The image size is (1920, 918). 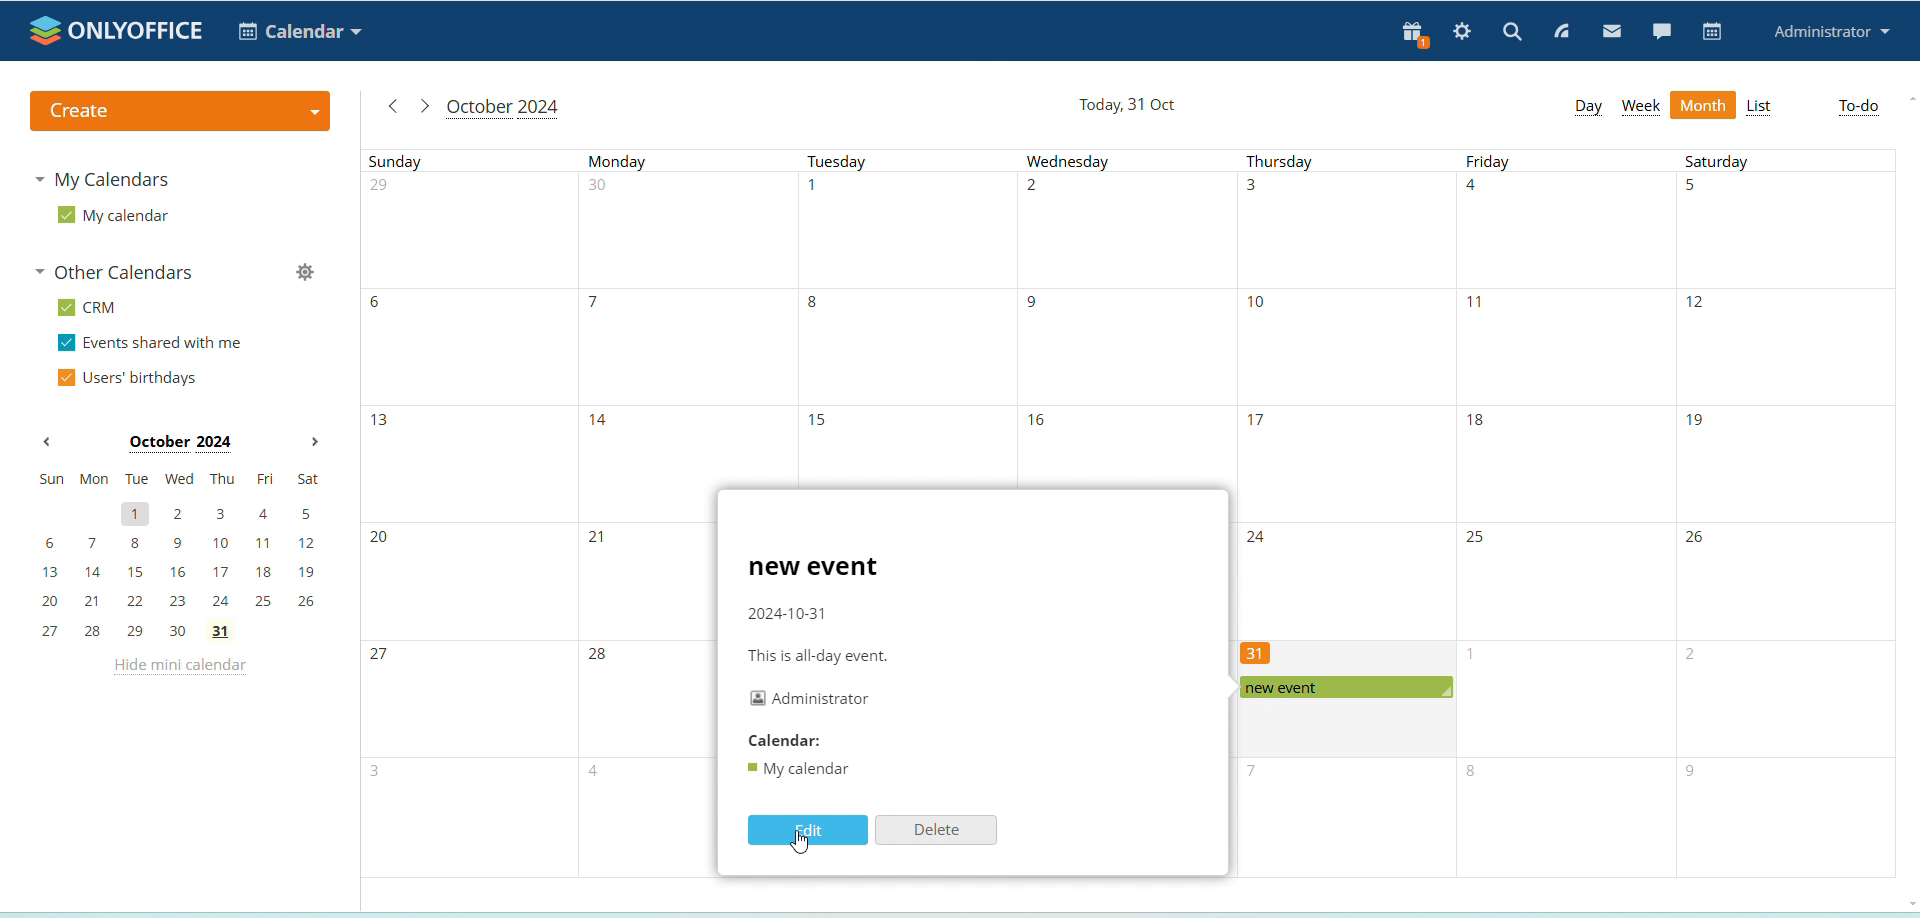 What do you see at coordinates (1713, 32) in the screenshot?
I see `calendar` at bounding box center [1713, 32].